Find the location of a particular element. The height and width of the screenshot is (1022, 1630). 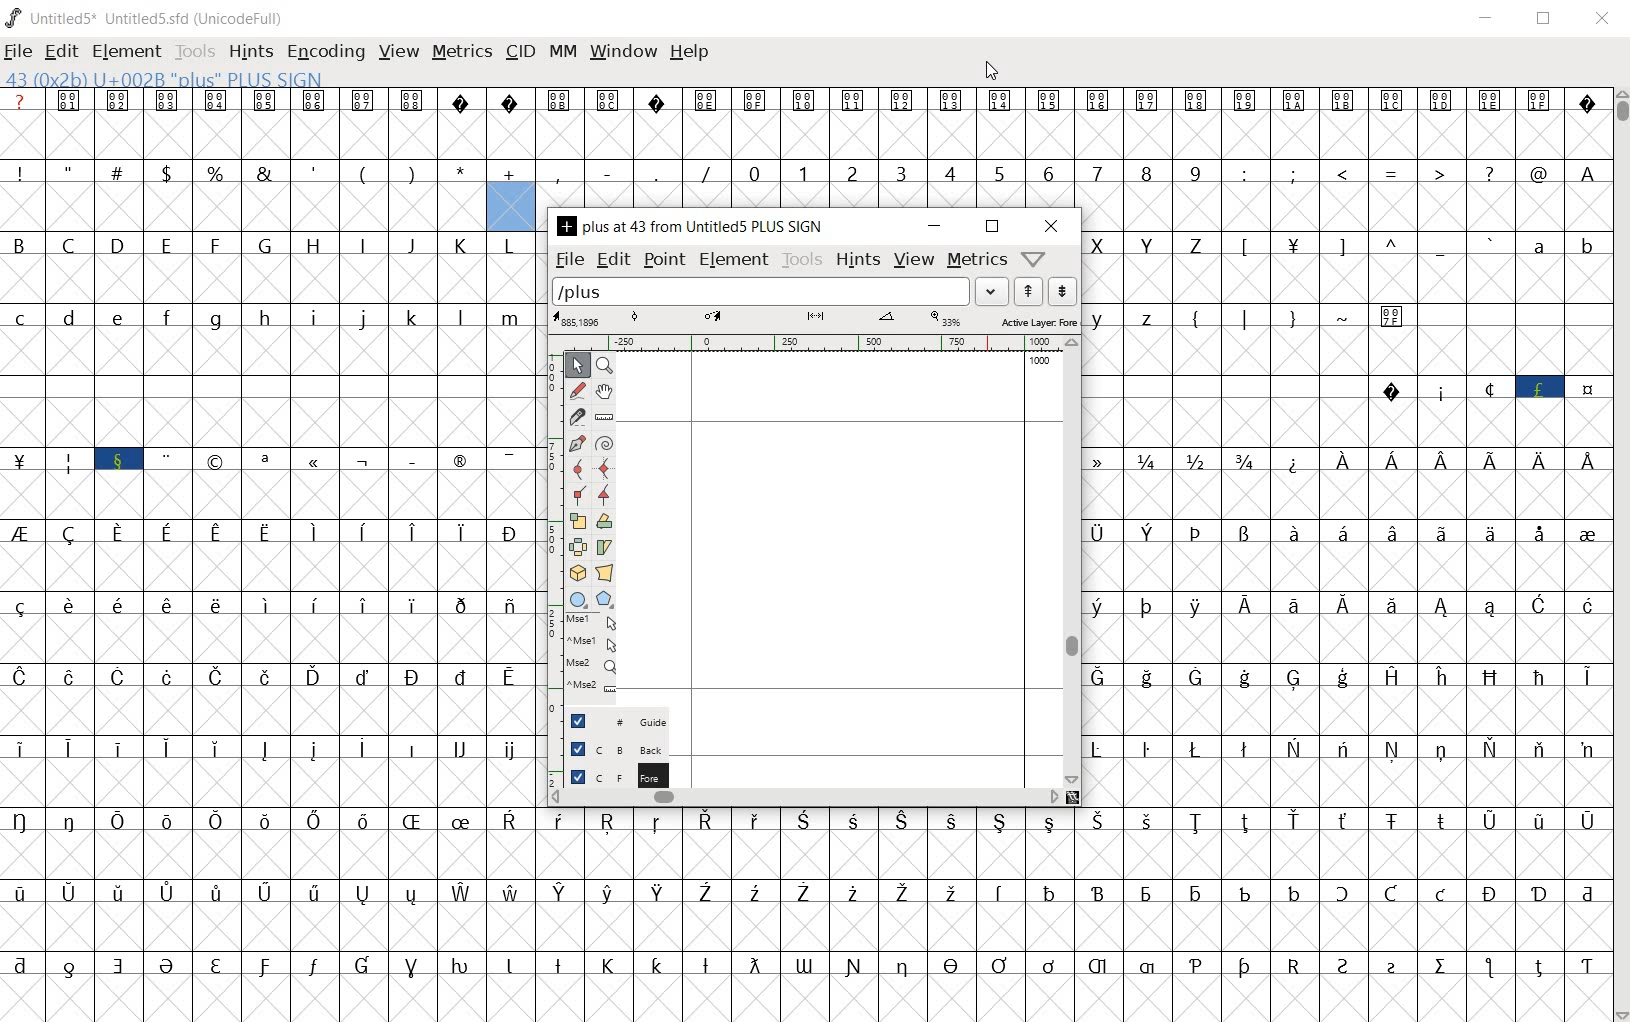

 is located at coordinates (1346, 773).